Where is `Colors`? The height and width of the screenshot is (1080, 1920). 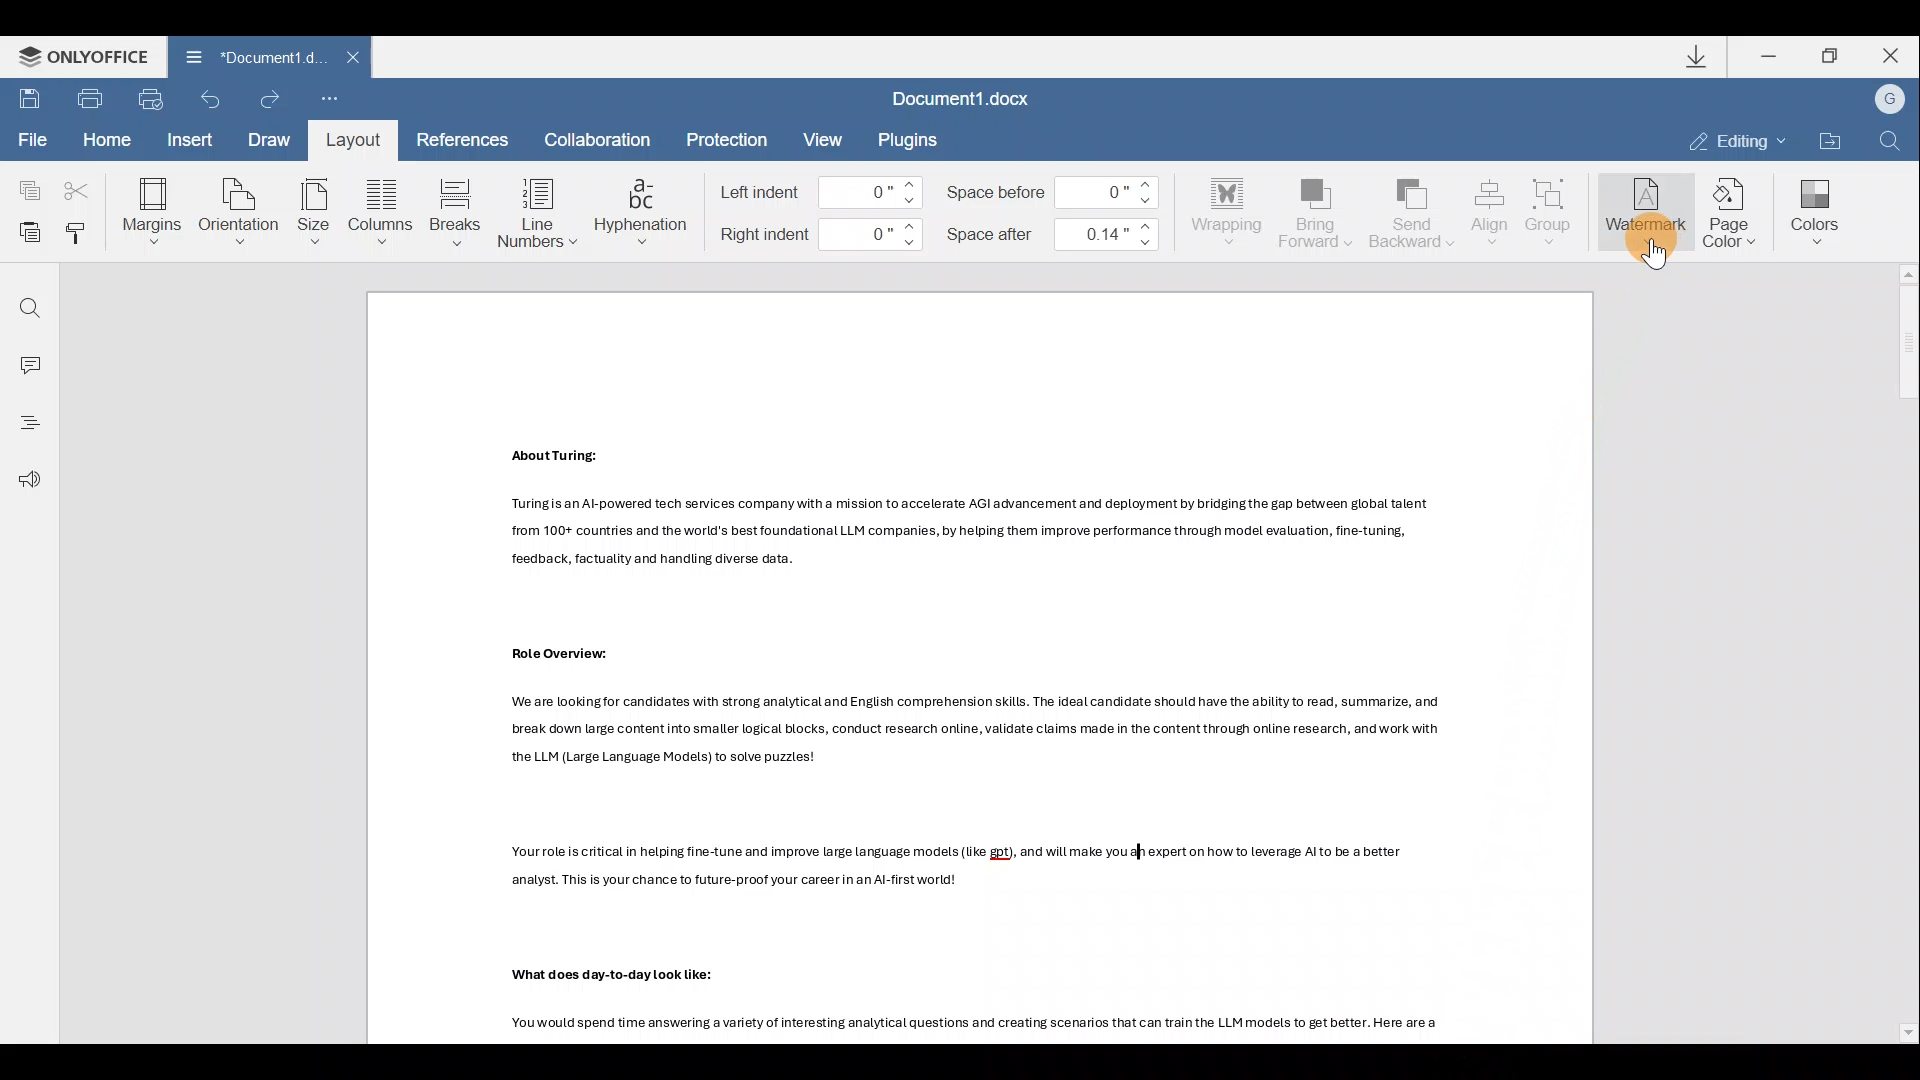 Colors is located at coordinates (1813, 213).